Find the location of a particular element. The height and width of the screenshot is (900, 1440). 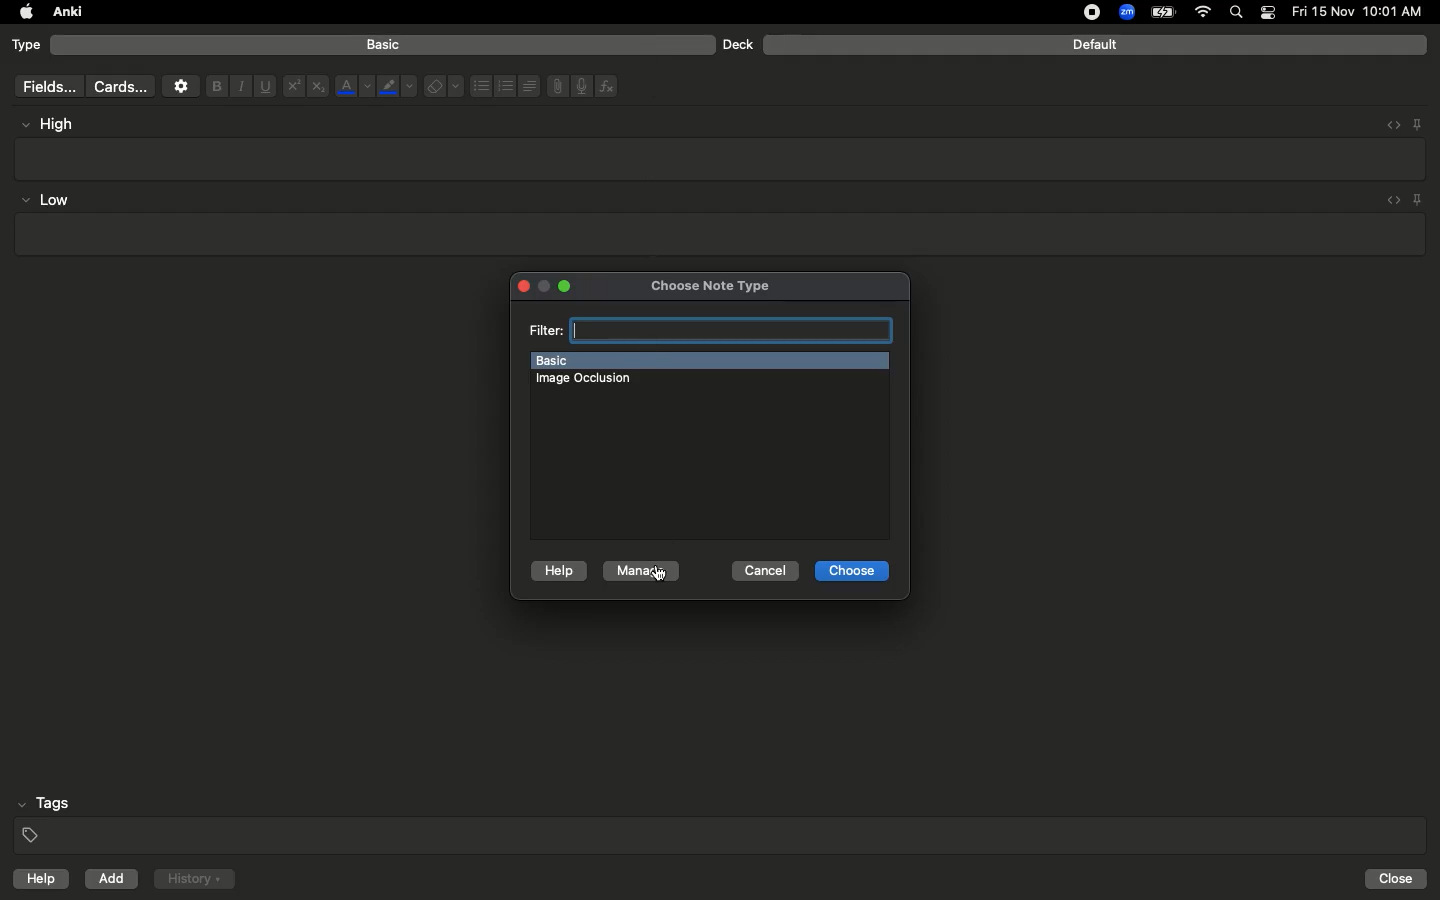

Bold is located at coordinates (215, 85).